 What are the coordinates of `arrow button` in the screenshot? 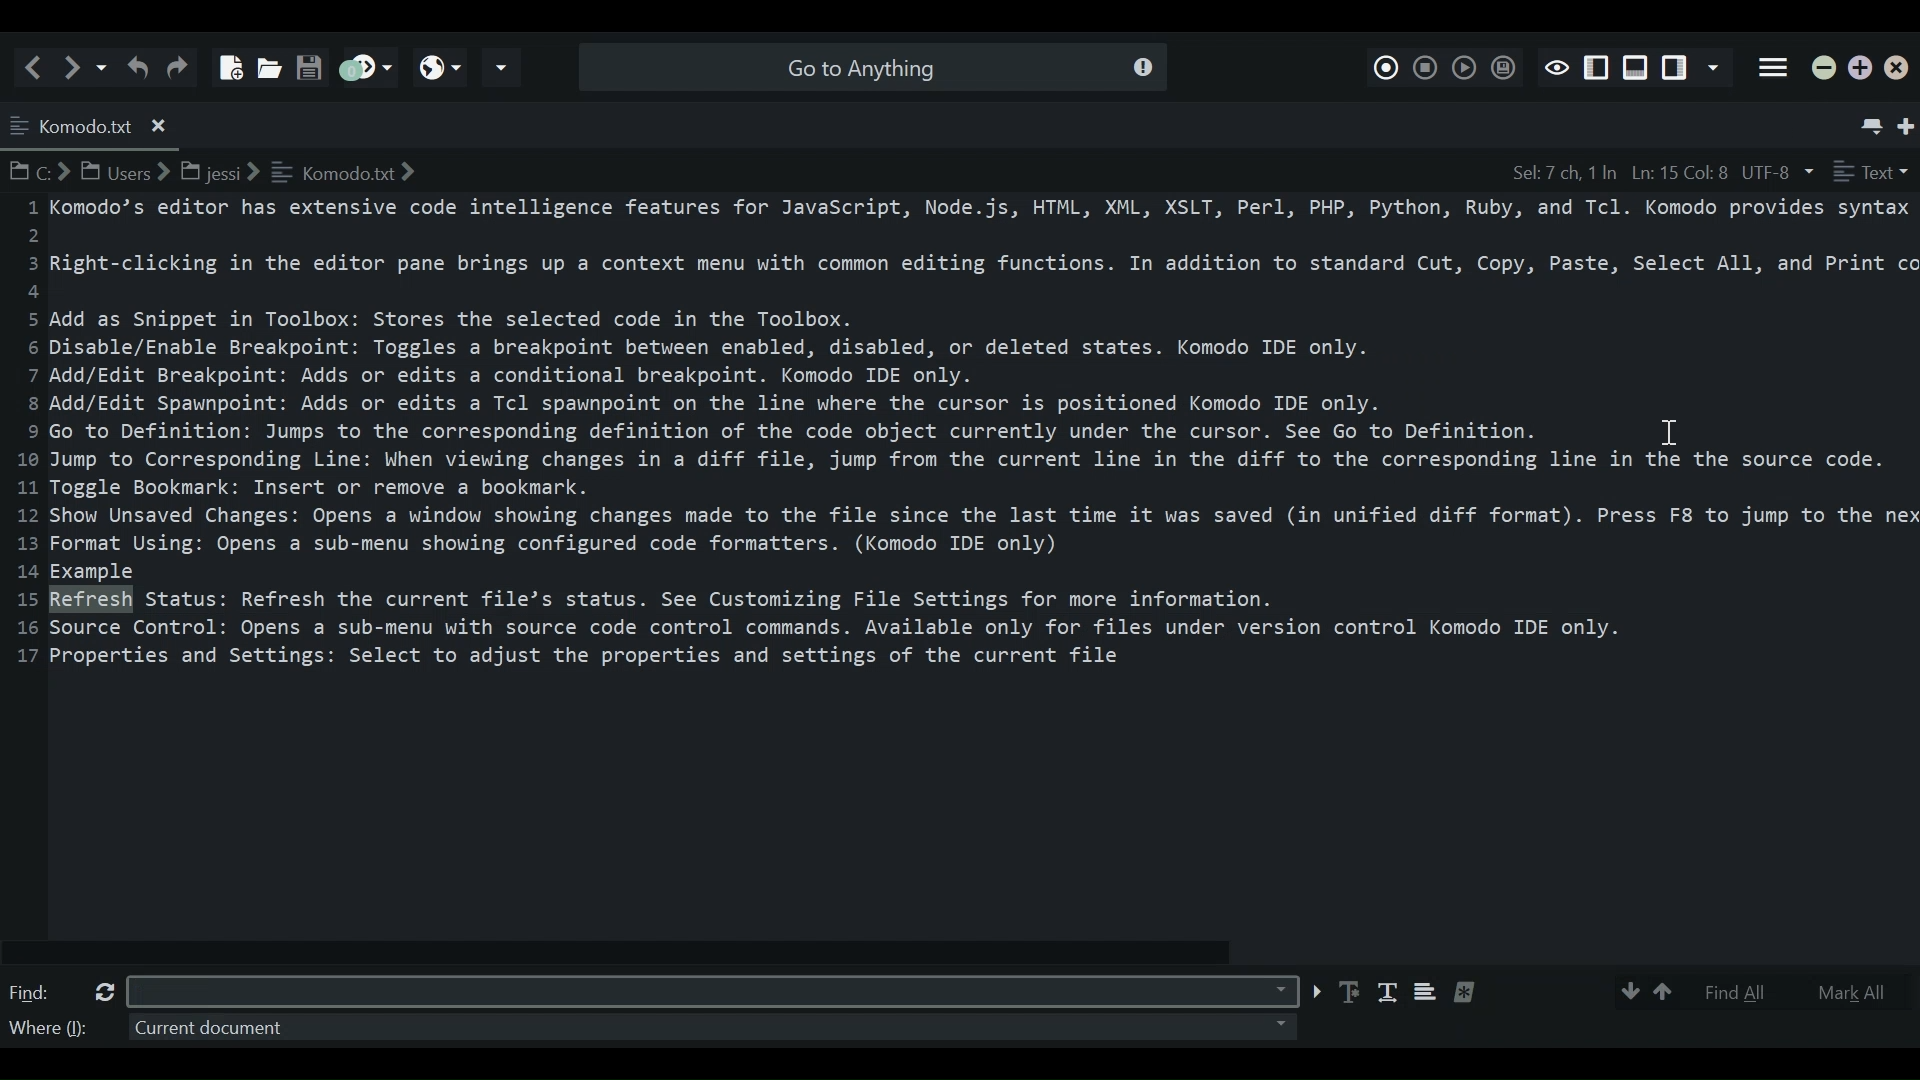 It's located at (1314, 992).